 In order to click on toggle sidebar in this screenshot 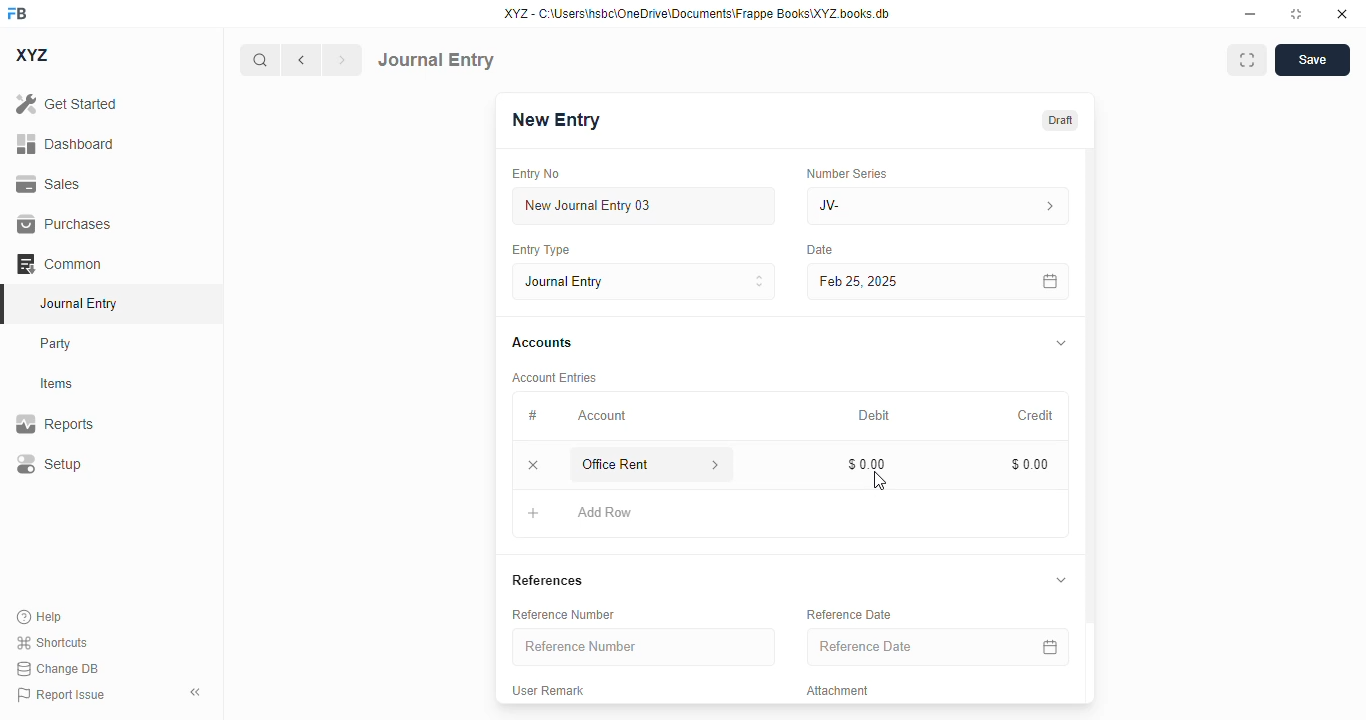, I will do `click(197, 692)`.